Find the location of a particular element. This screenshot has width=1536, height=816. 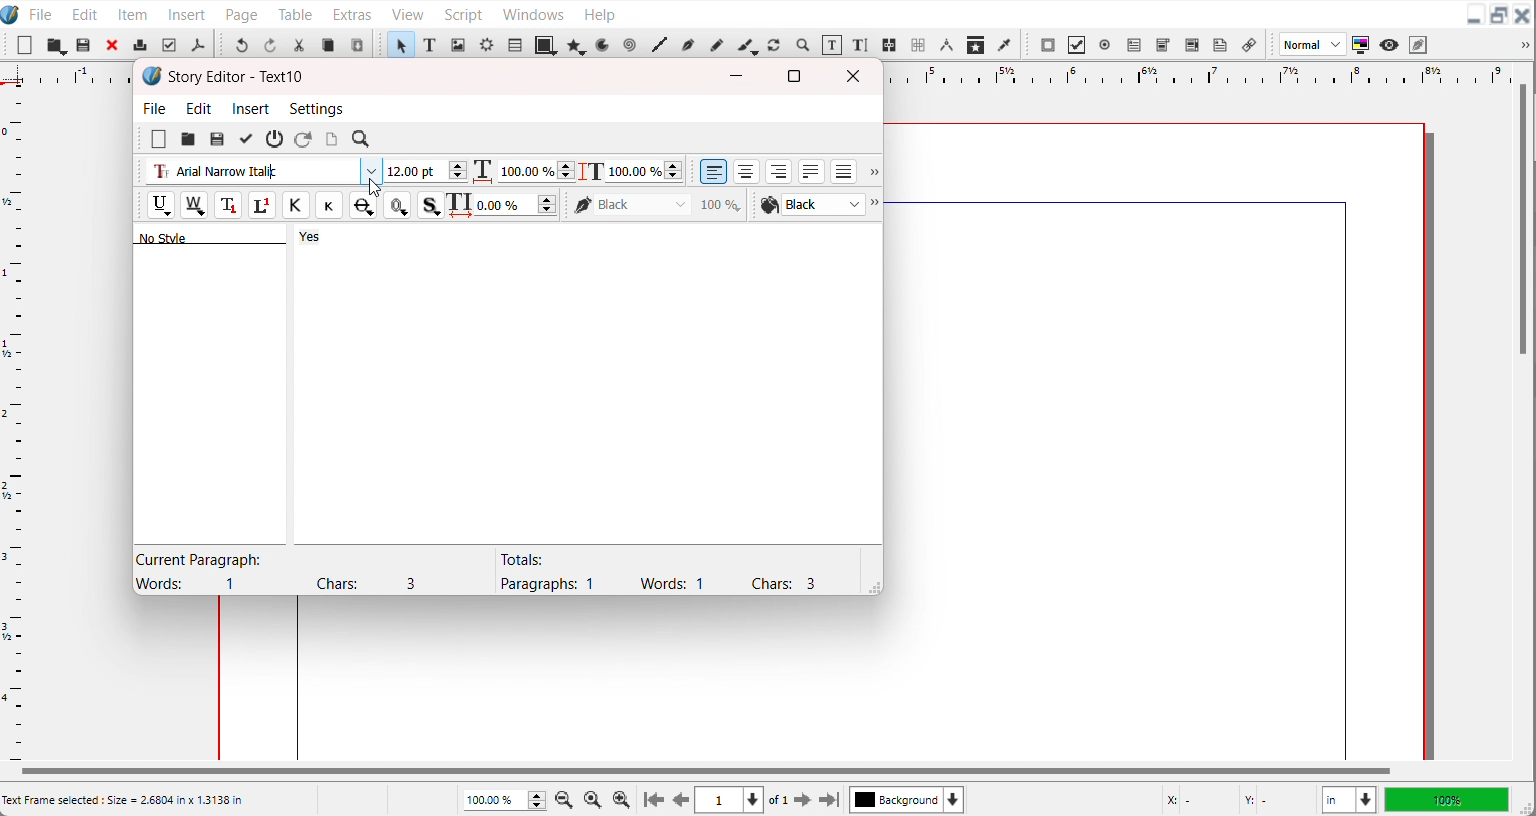

Close is located at coordinates (857, 76).